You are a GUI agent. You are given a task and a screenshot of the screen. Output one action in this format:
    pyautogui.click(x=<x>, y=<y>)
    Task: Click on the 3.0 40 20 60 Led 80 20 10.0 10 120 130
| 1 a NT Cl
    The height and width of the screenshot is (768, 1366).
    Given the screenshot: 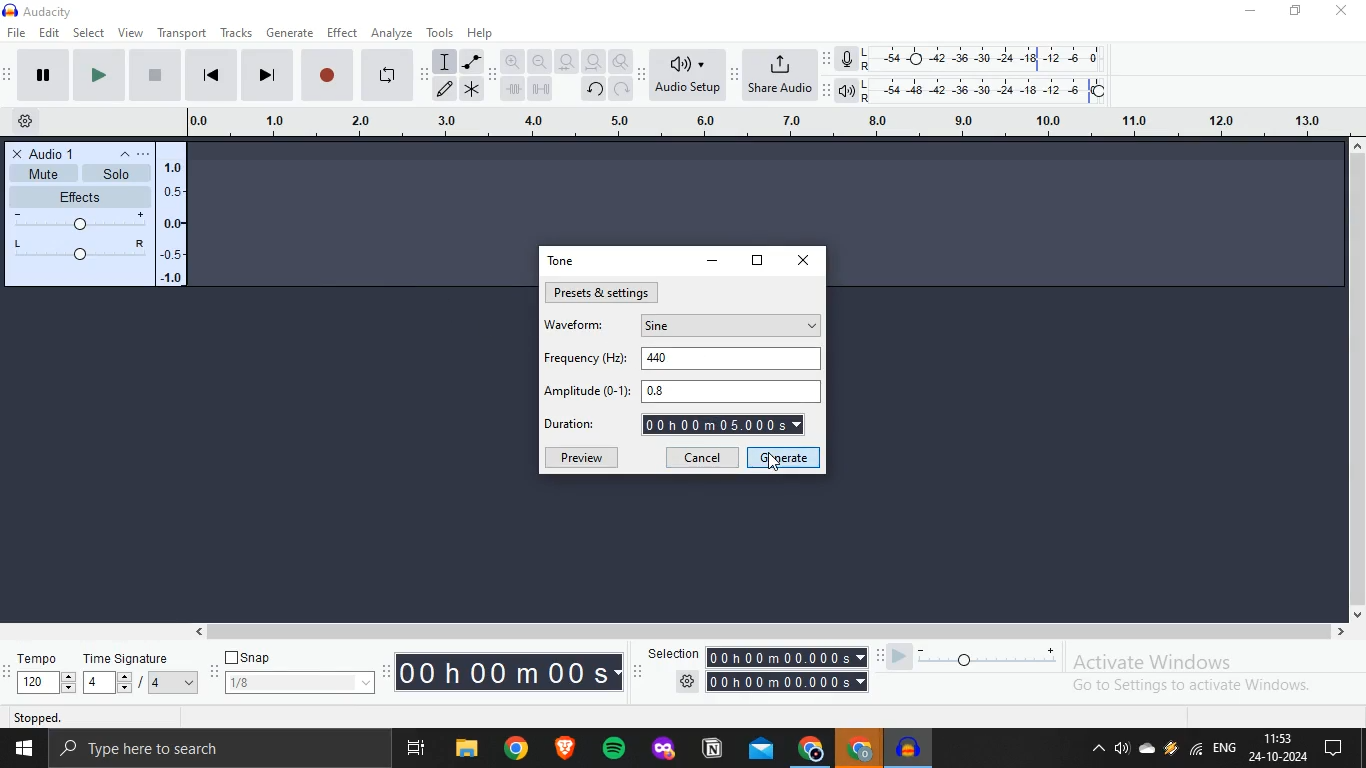 What is the action you would take?
    pyautogui.click(x=807, y=123)
    